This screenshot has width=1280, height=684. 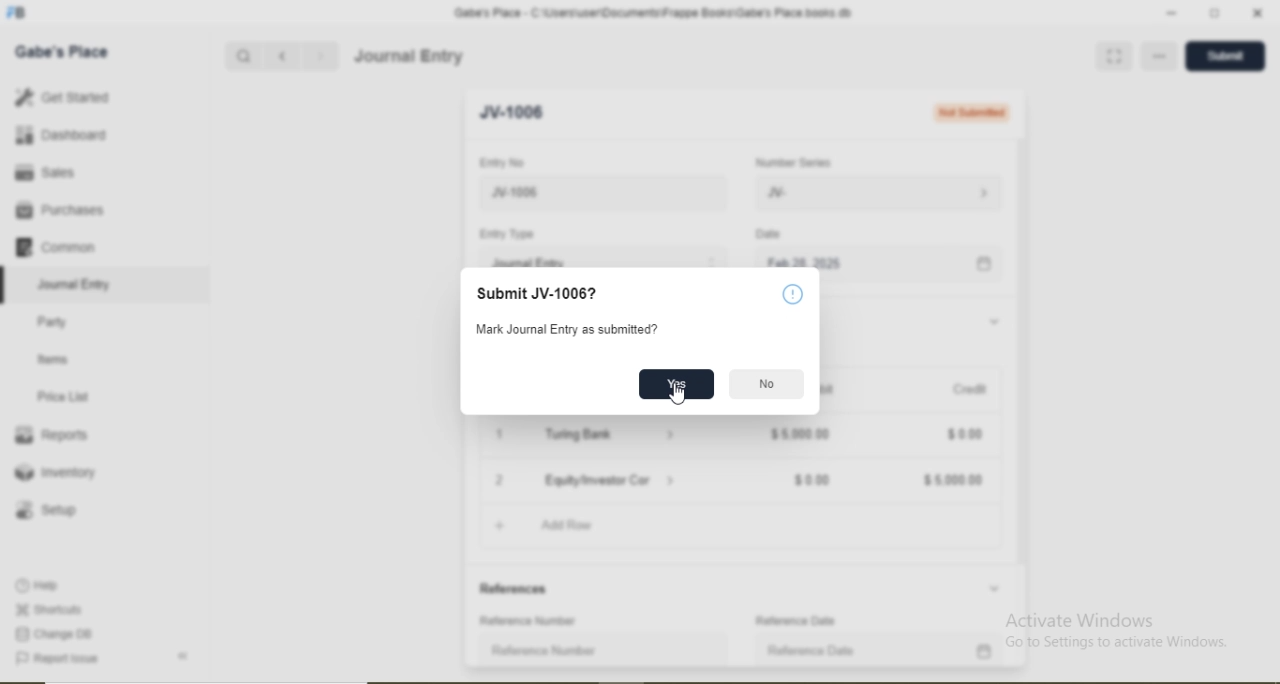 I want to click on Setup, so click(x=45, y=510).